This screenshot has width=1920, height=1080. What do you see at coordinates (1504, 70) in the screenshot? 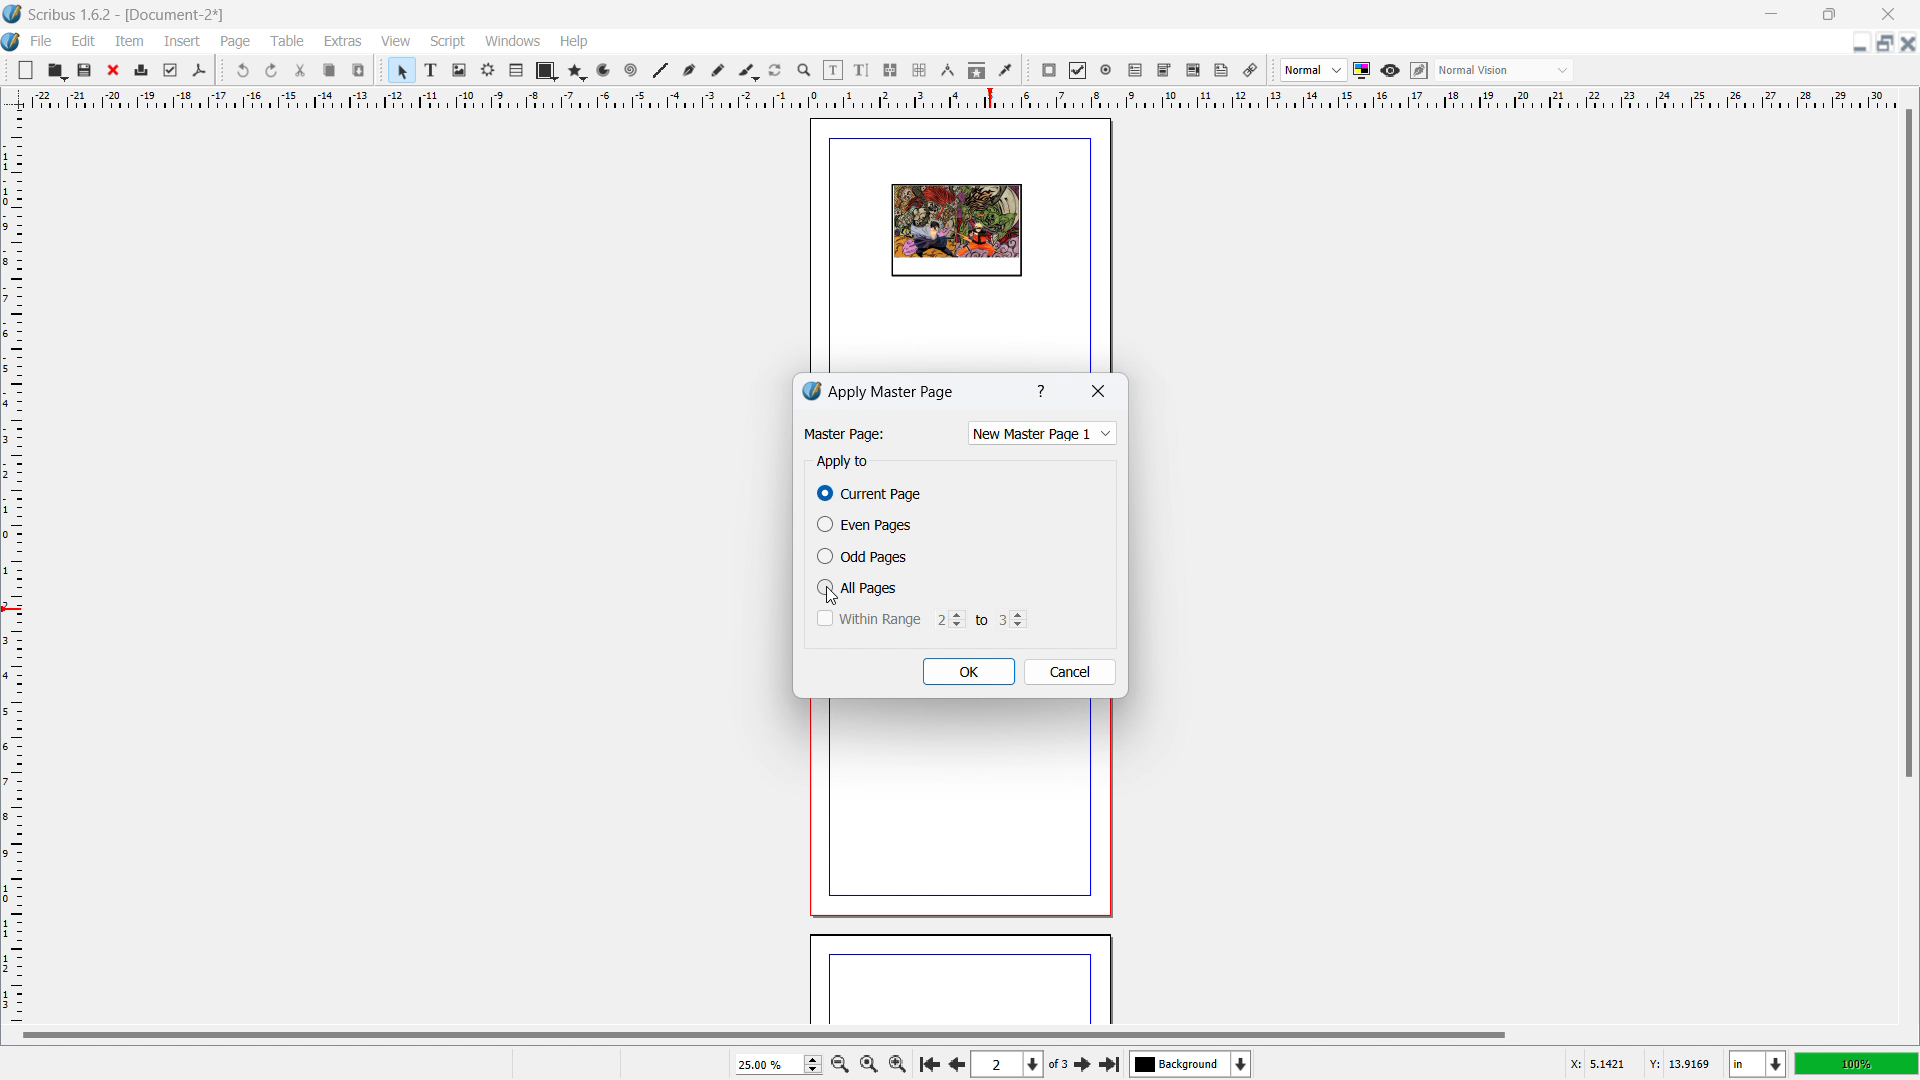
I see `select visual appearance of the display` at bounding box center [1504, 70].